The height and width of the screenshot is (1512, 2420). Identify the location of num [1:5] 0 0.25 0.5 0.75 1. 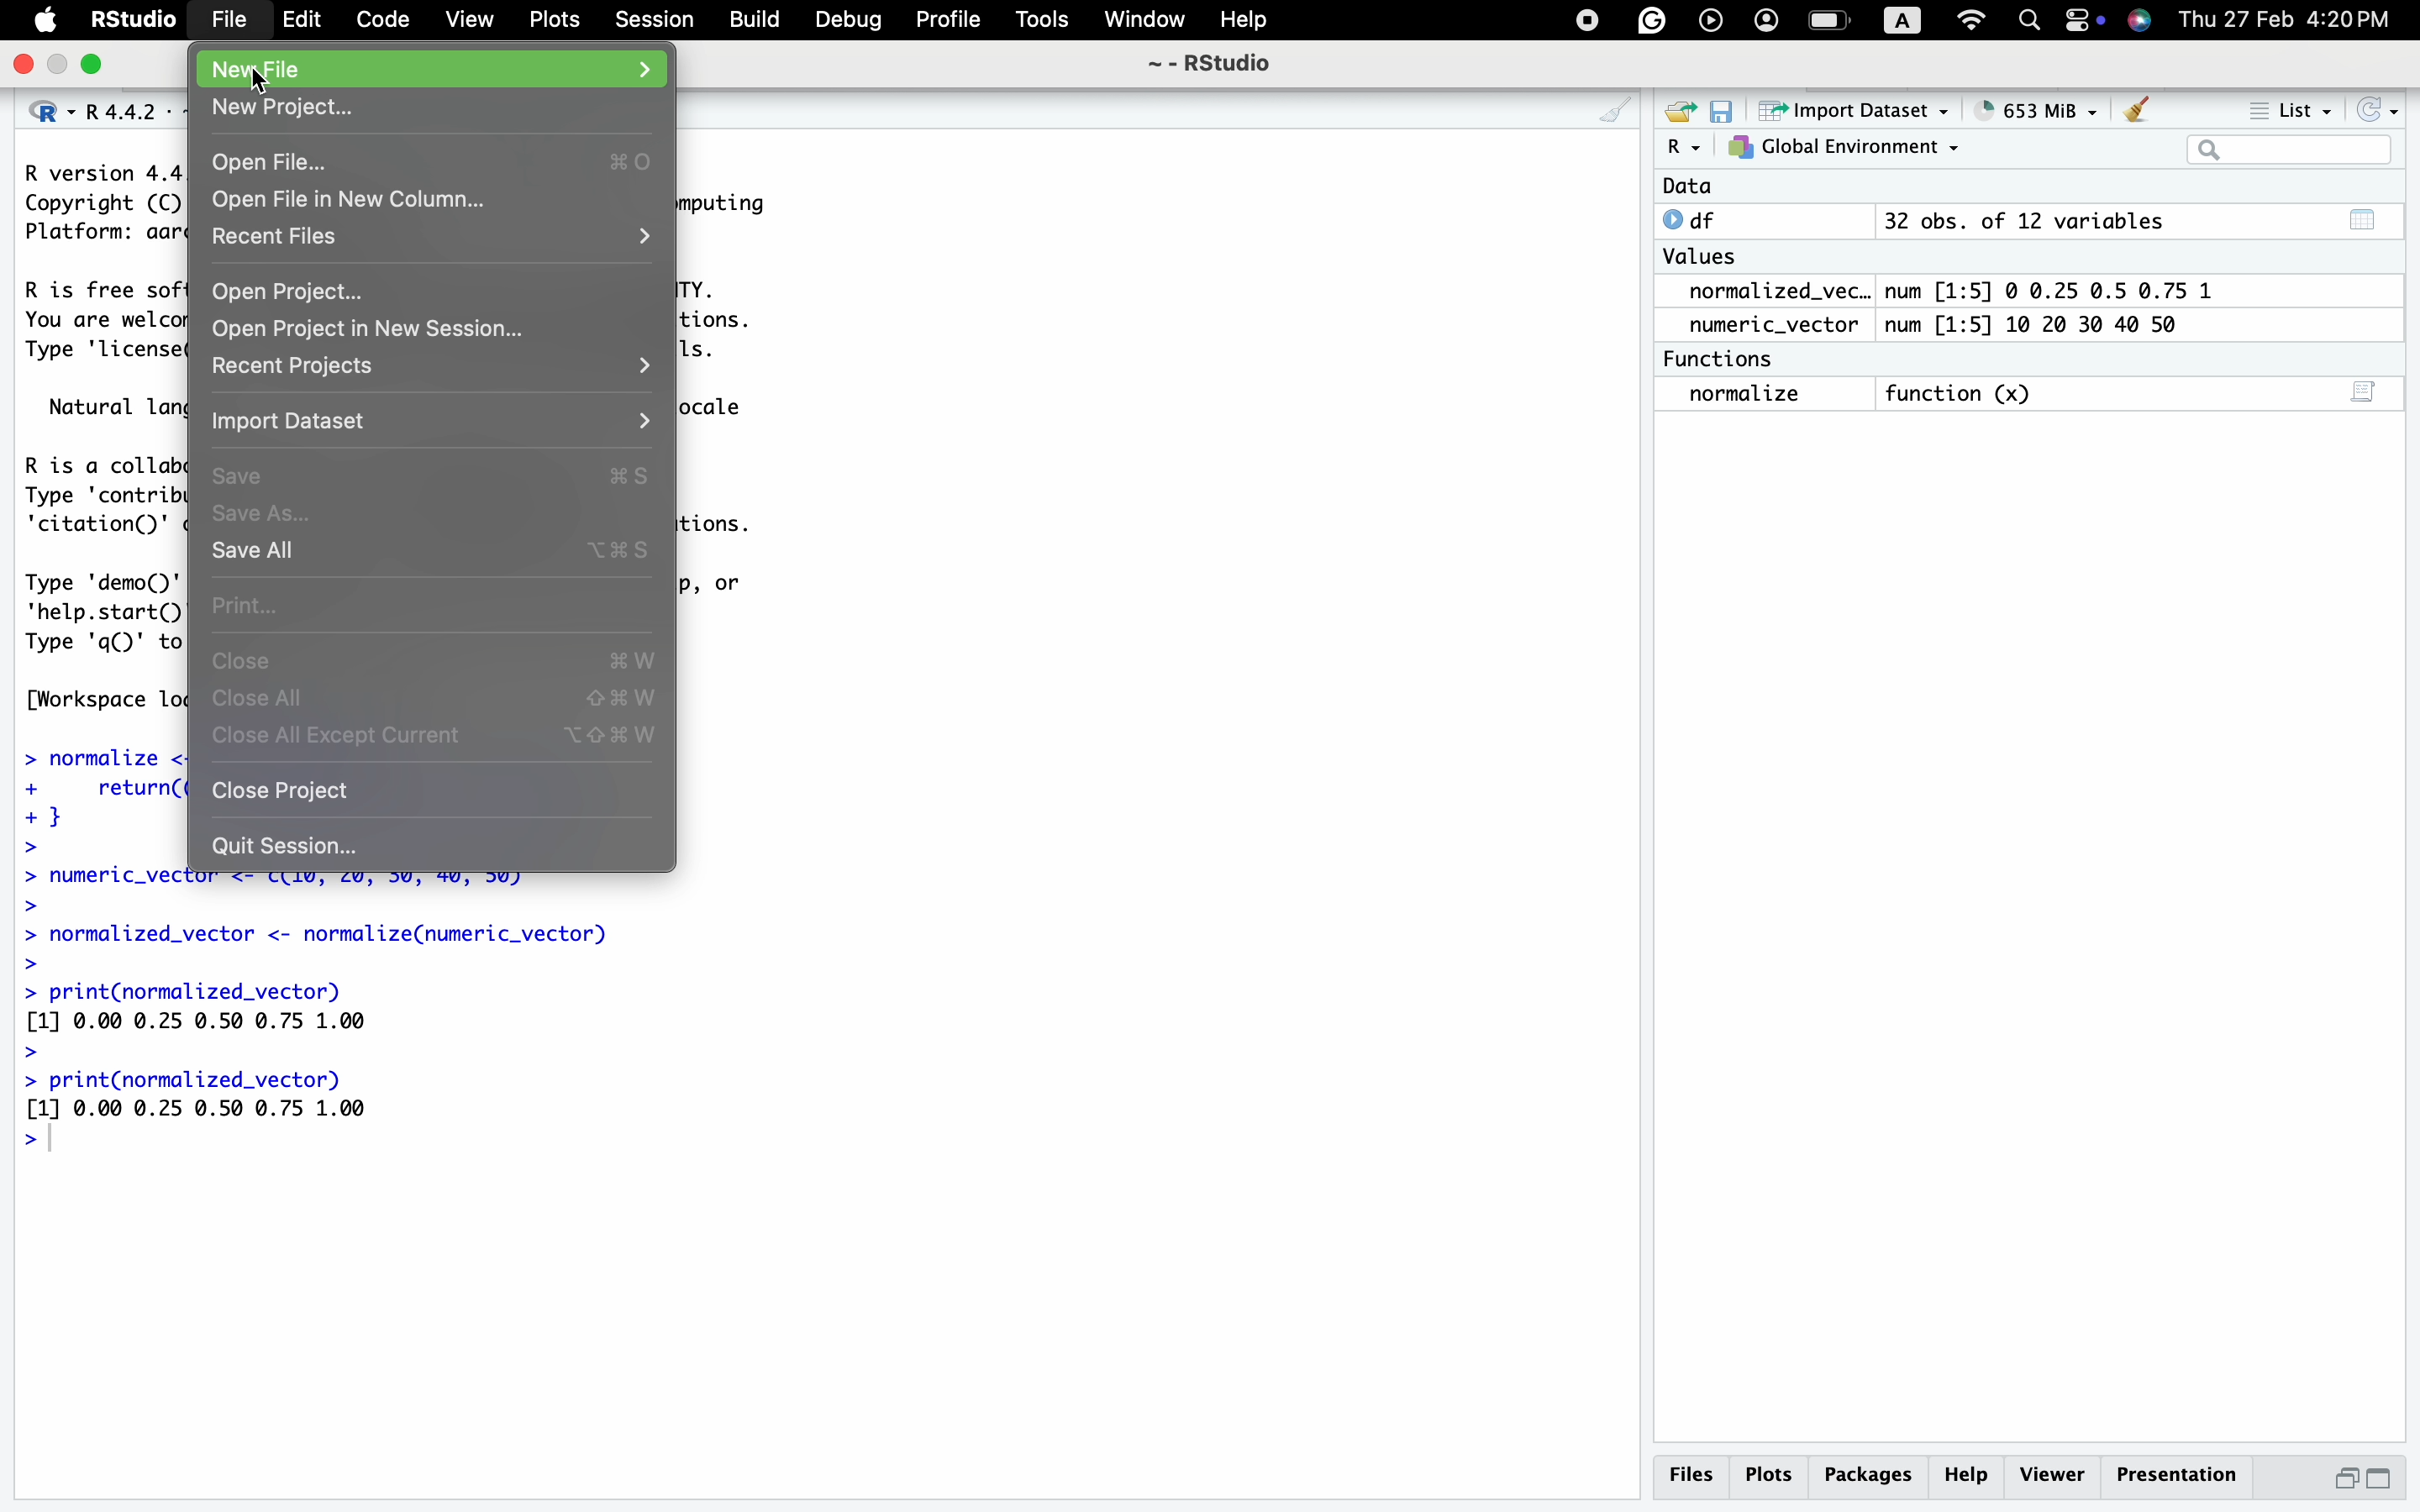
(2055, 291).